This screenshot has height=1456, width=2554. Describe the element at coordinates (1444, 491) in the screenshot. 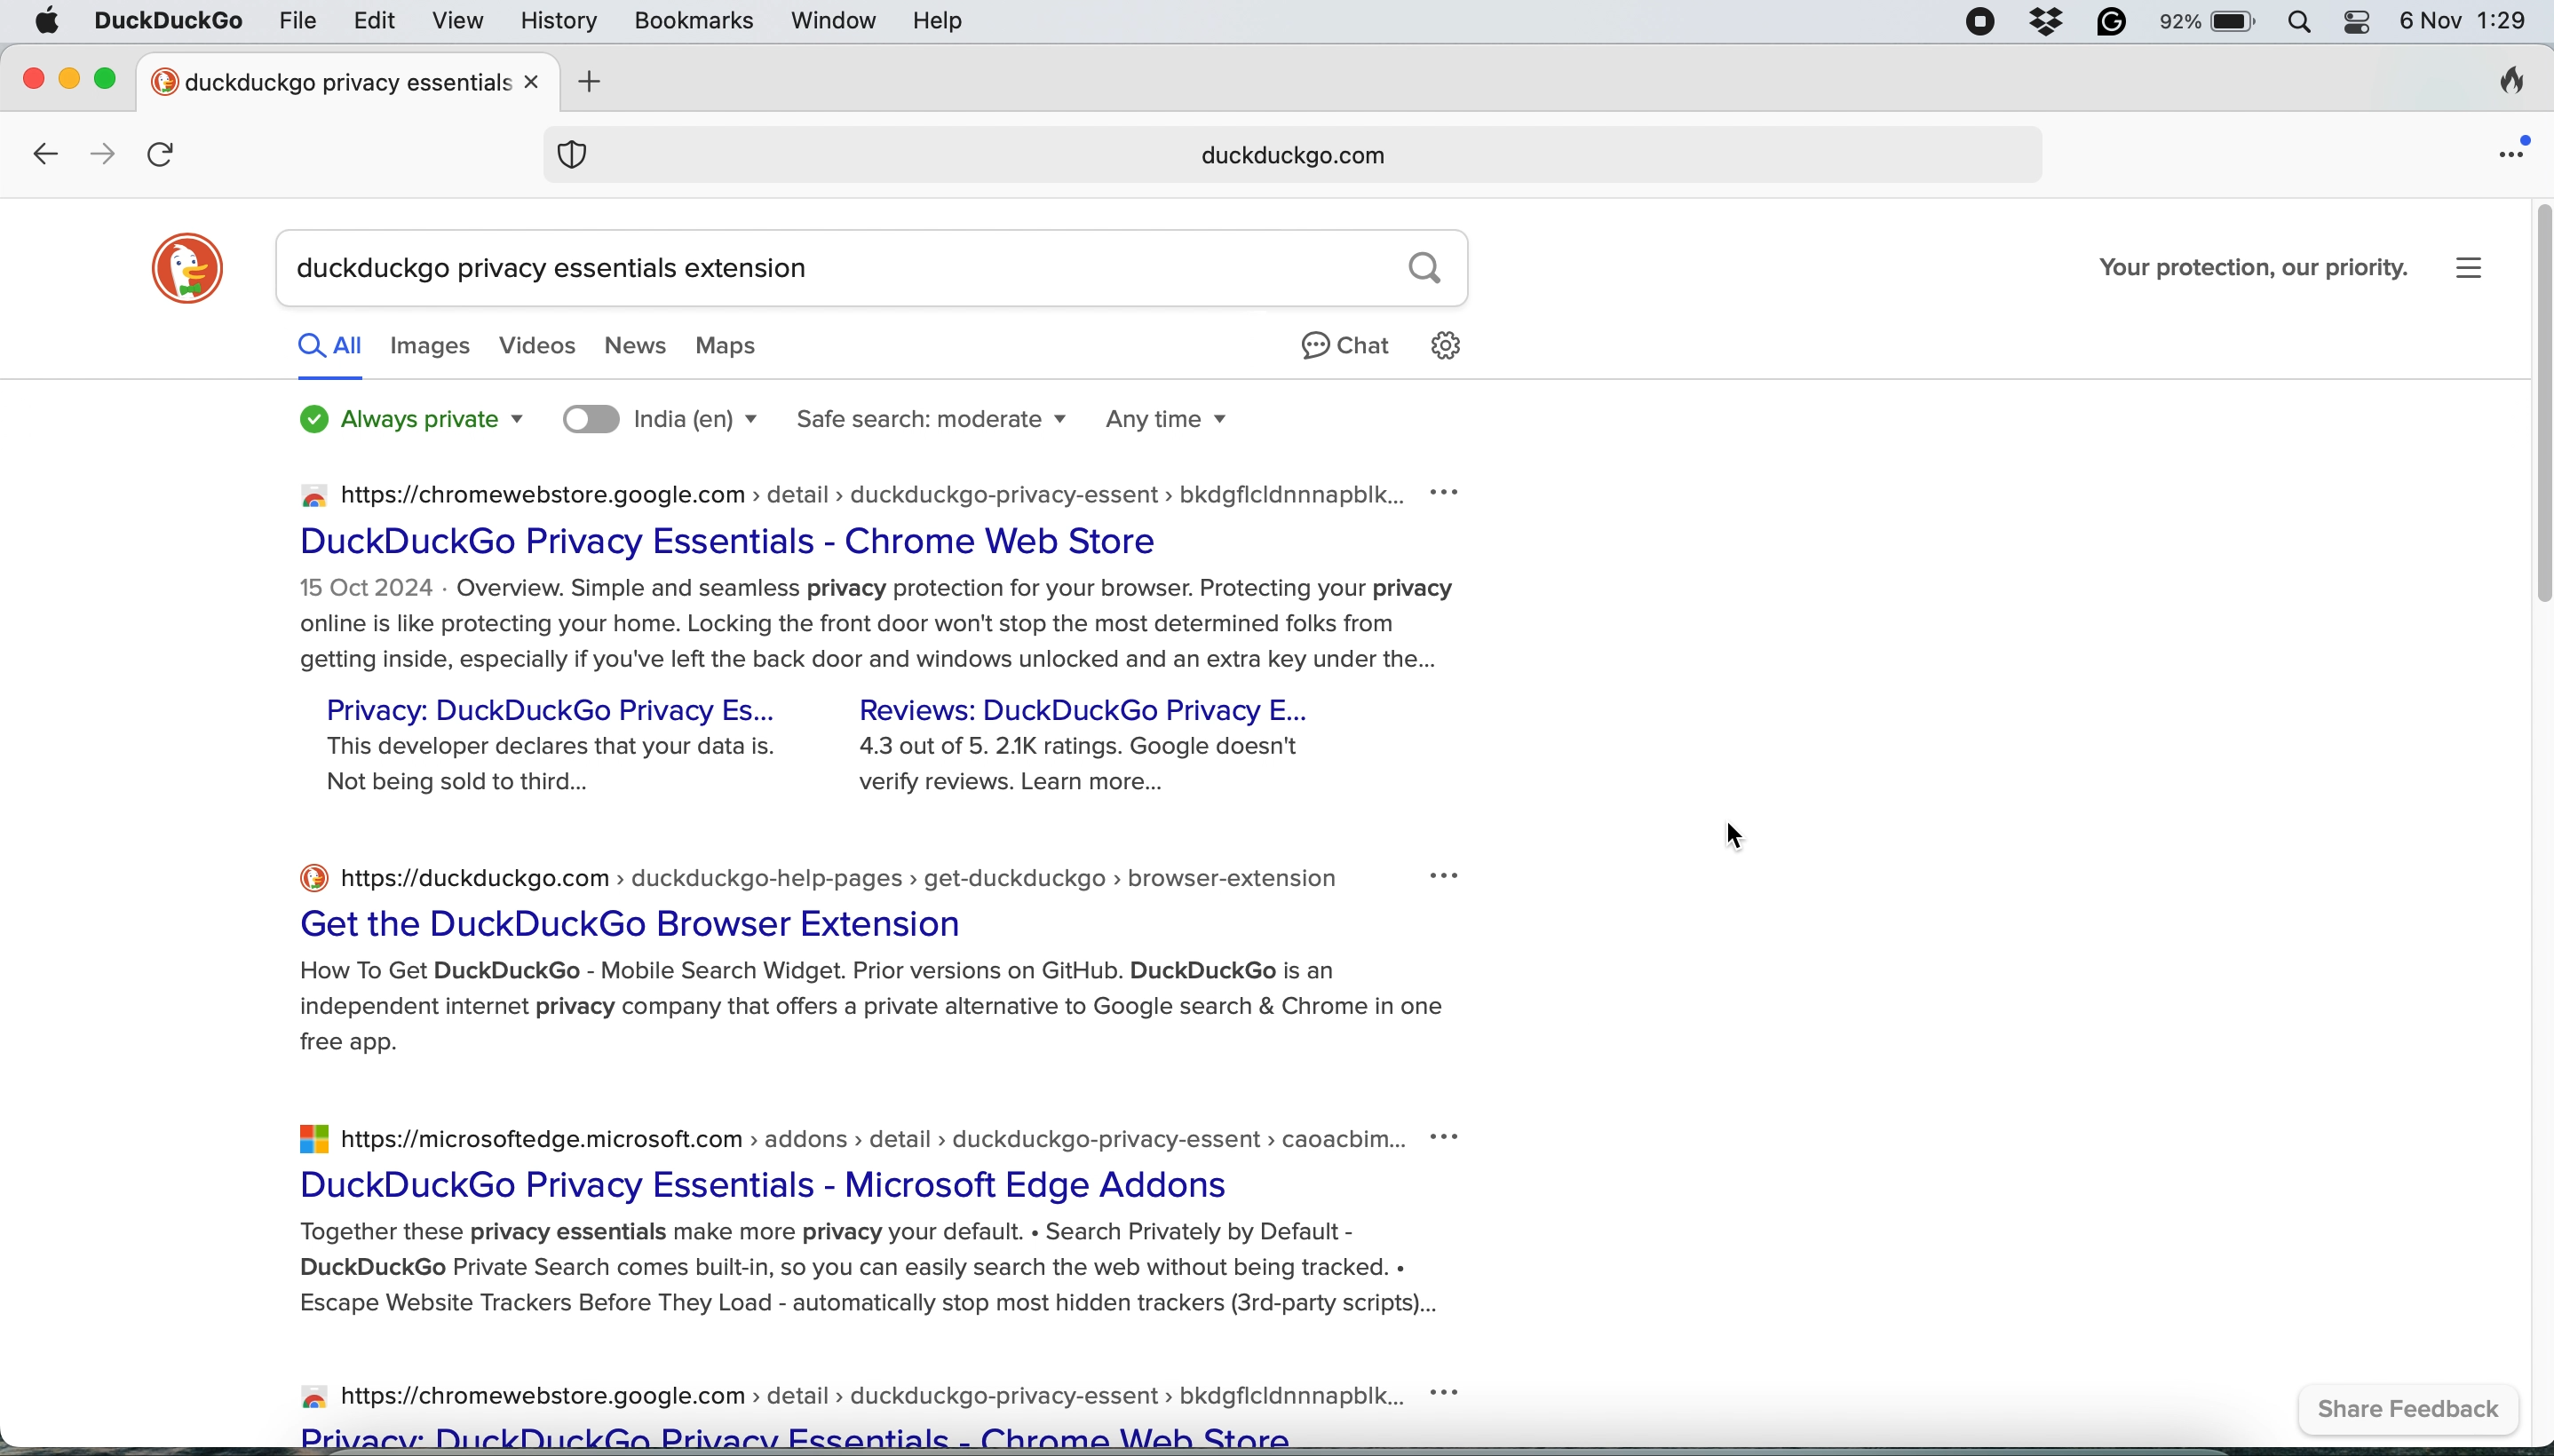

I see `more` at that location.